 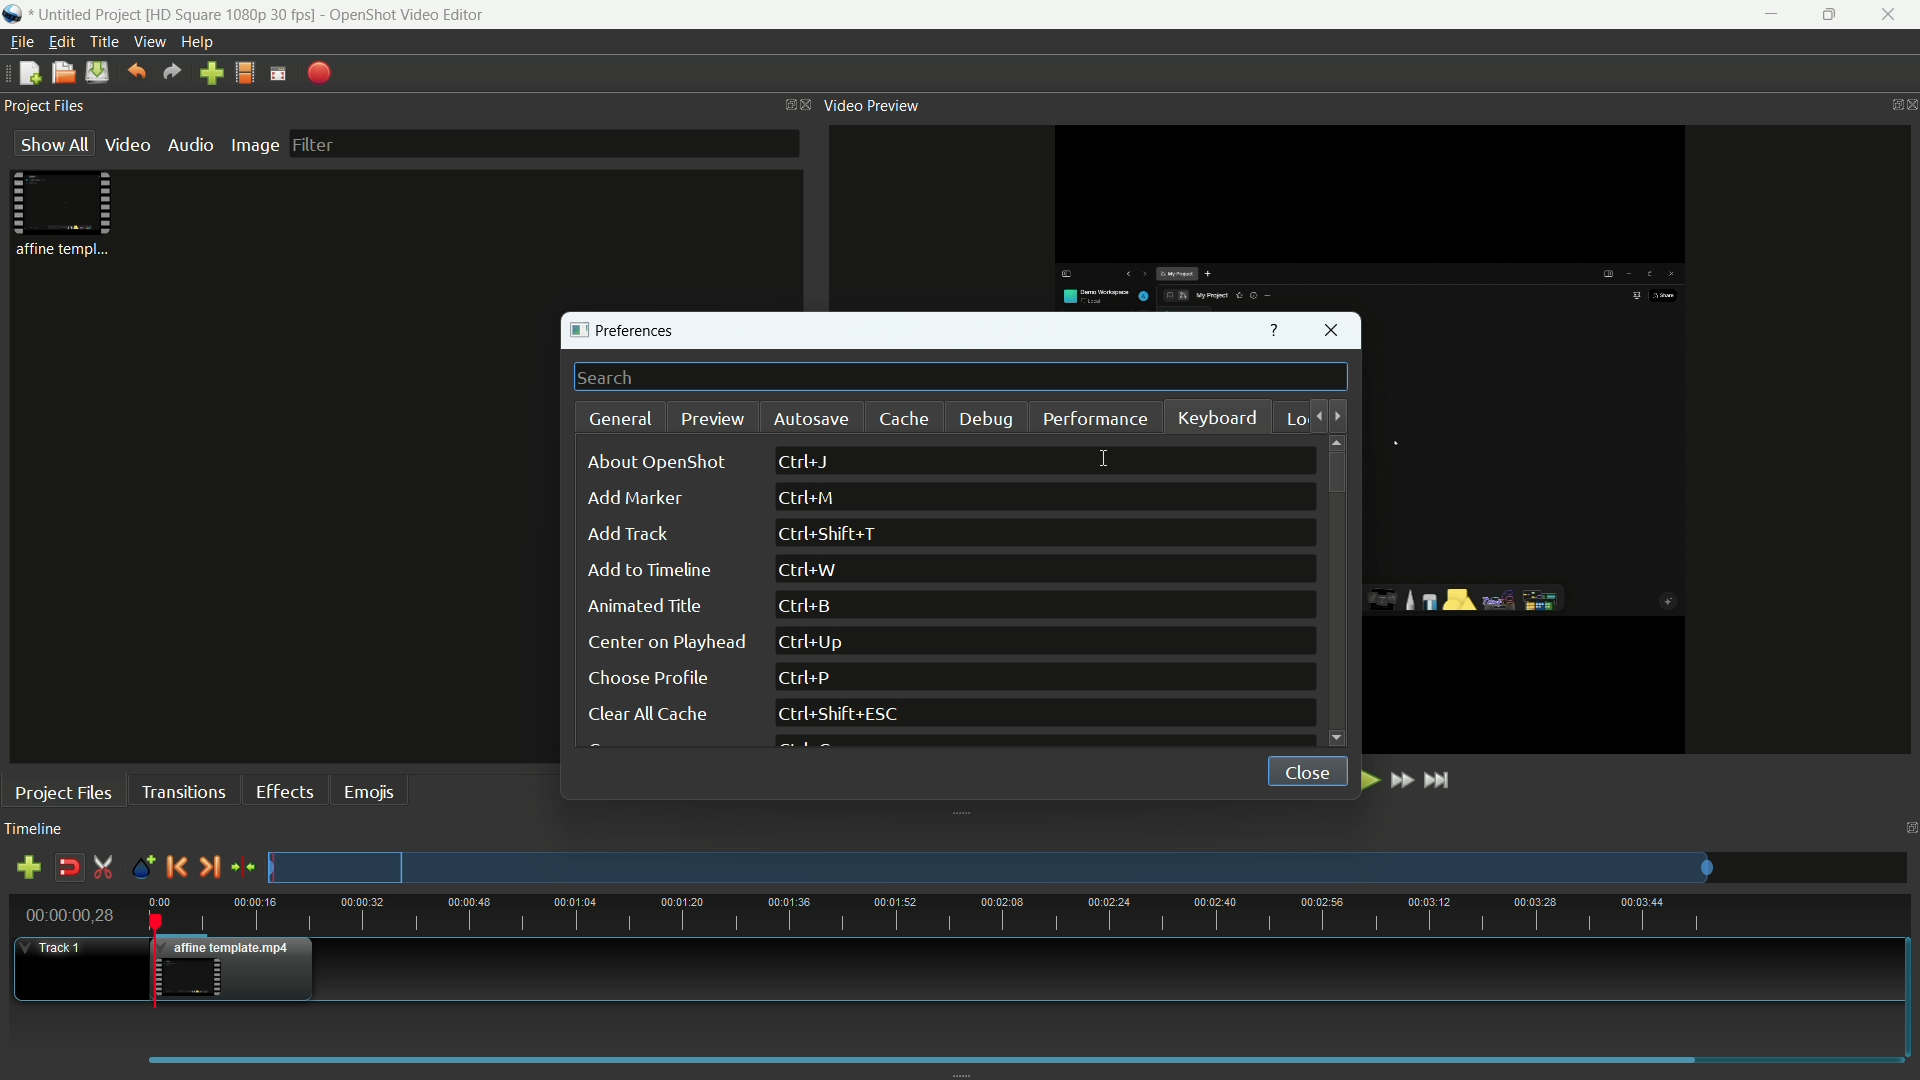 What do you see at coordinates (72, 914) in the screenshot?
I see `current time` at bounding box center [72, 914].